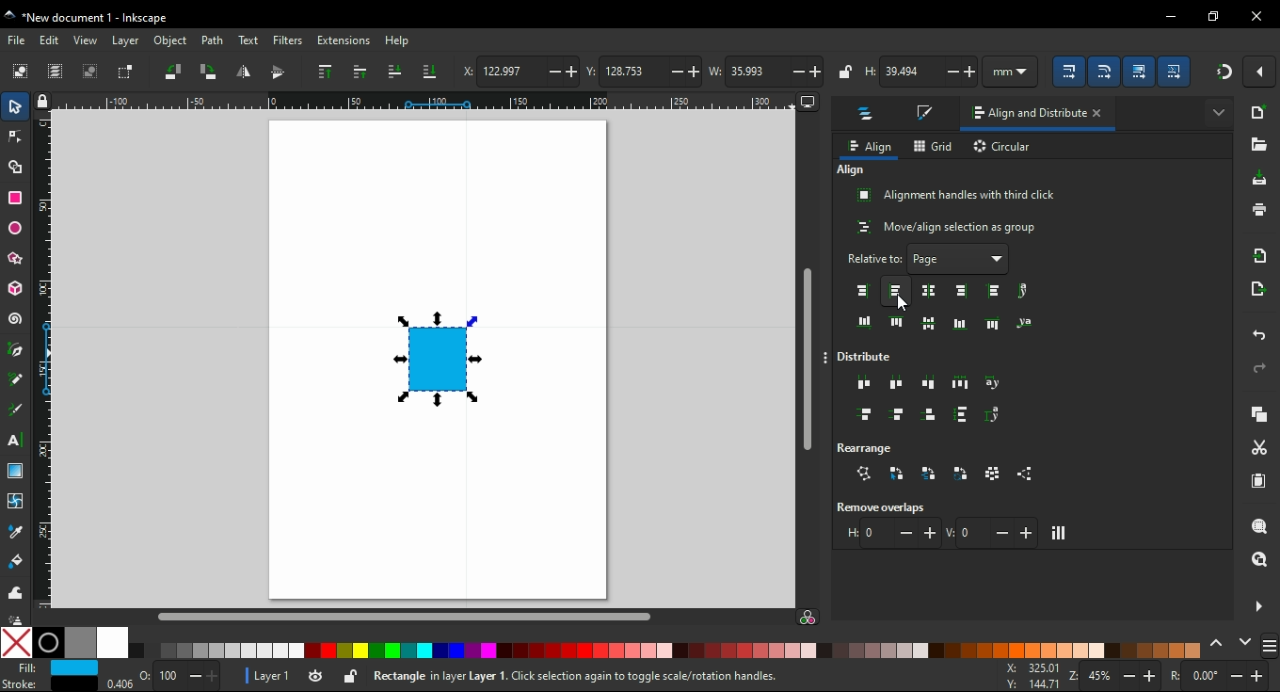 This screenshot has width=1280, height=692. Describe the element at coordinates (962, 472) in the screenshot. I see `exchange positions of selected objects - rotate around center point` at that location.